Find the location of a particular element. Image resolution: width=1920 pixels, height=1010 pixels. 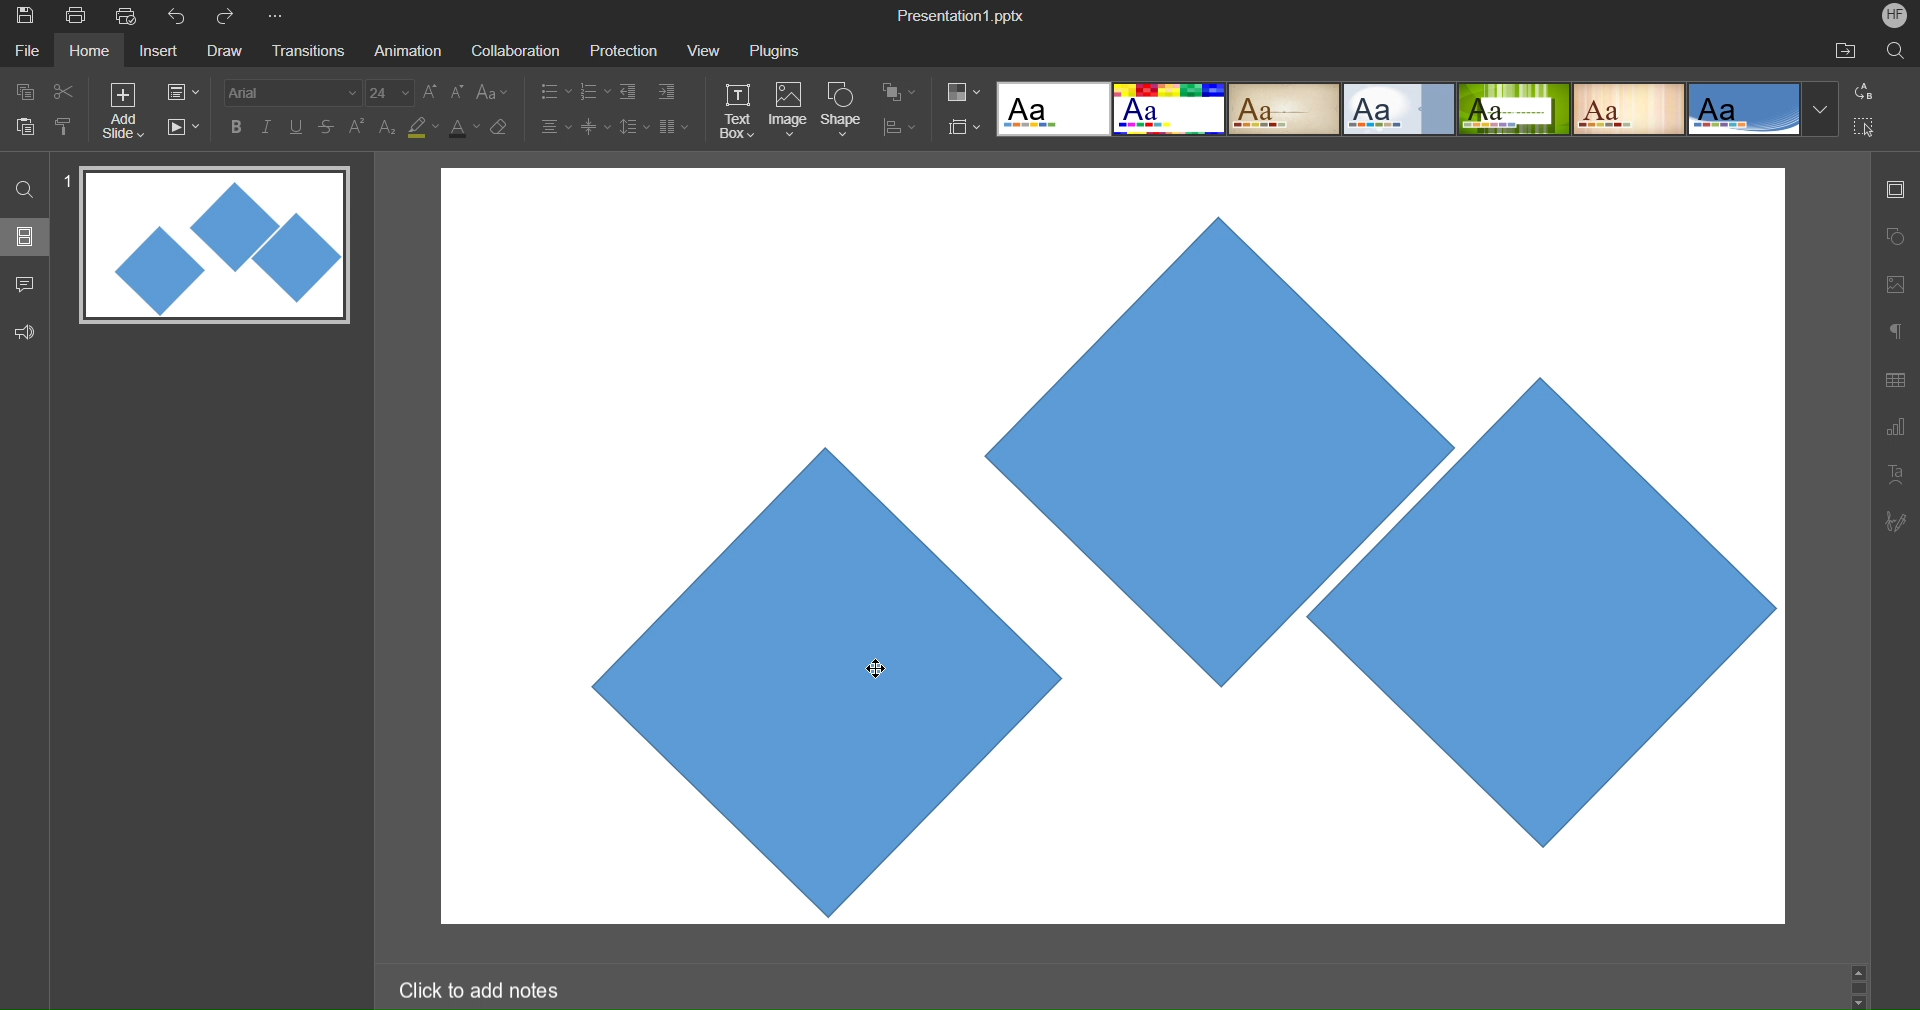

Unaligned Shapes is located at coordinates (1111, 550).